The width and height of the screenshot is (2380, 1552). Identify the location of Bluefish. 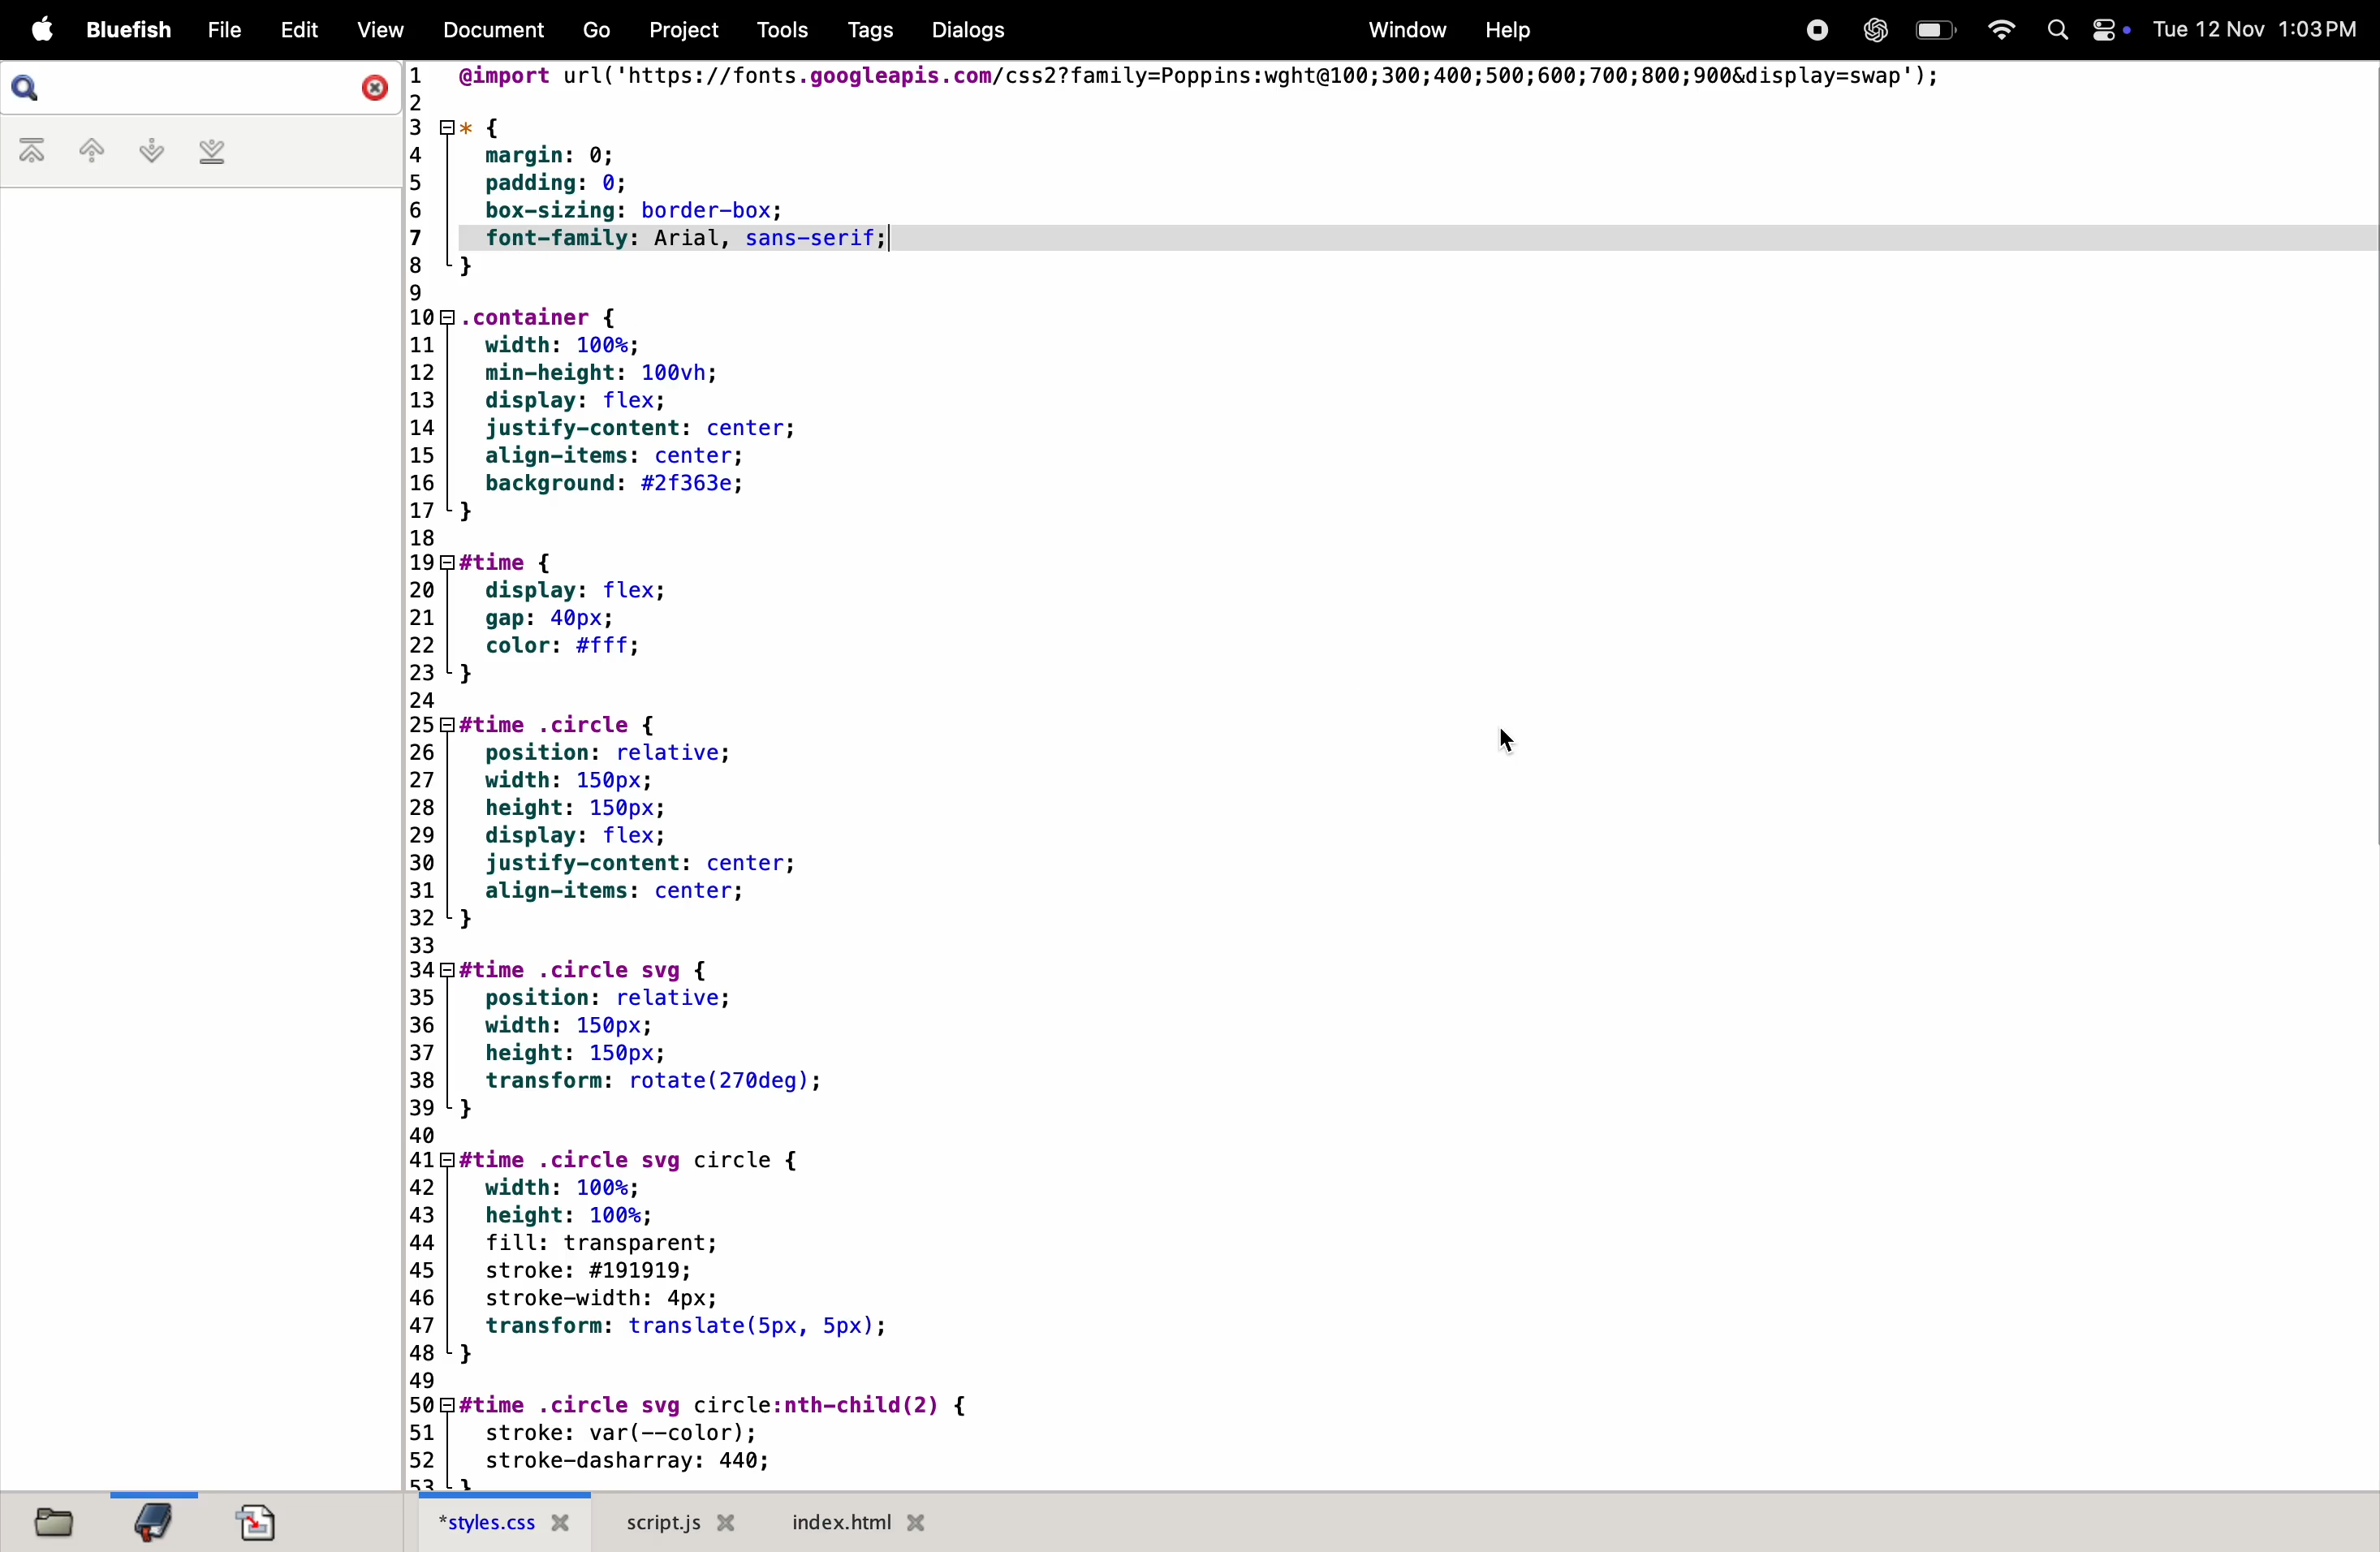
(122, 30).